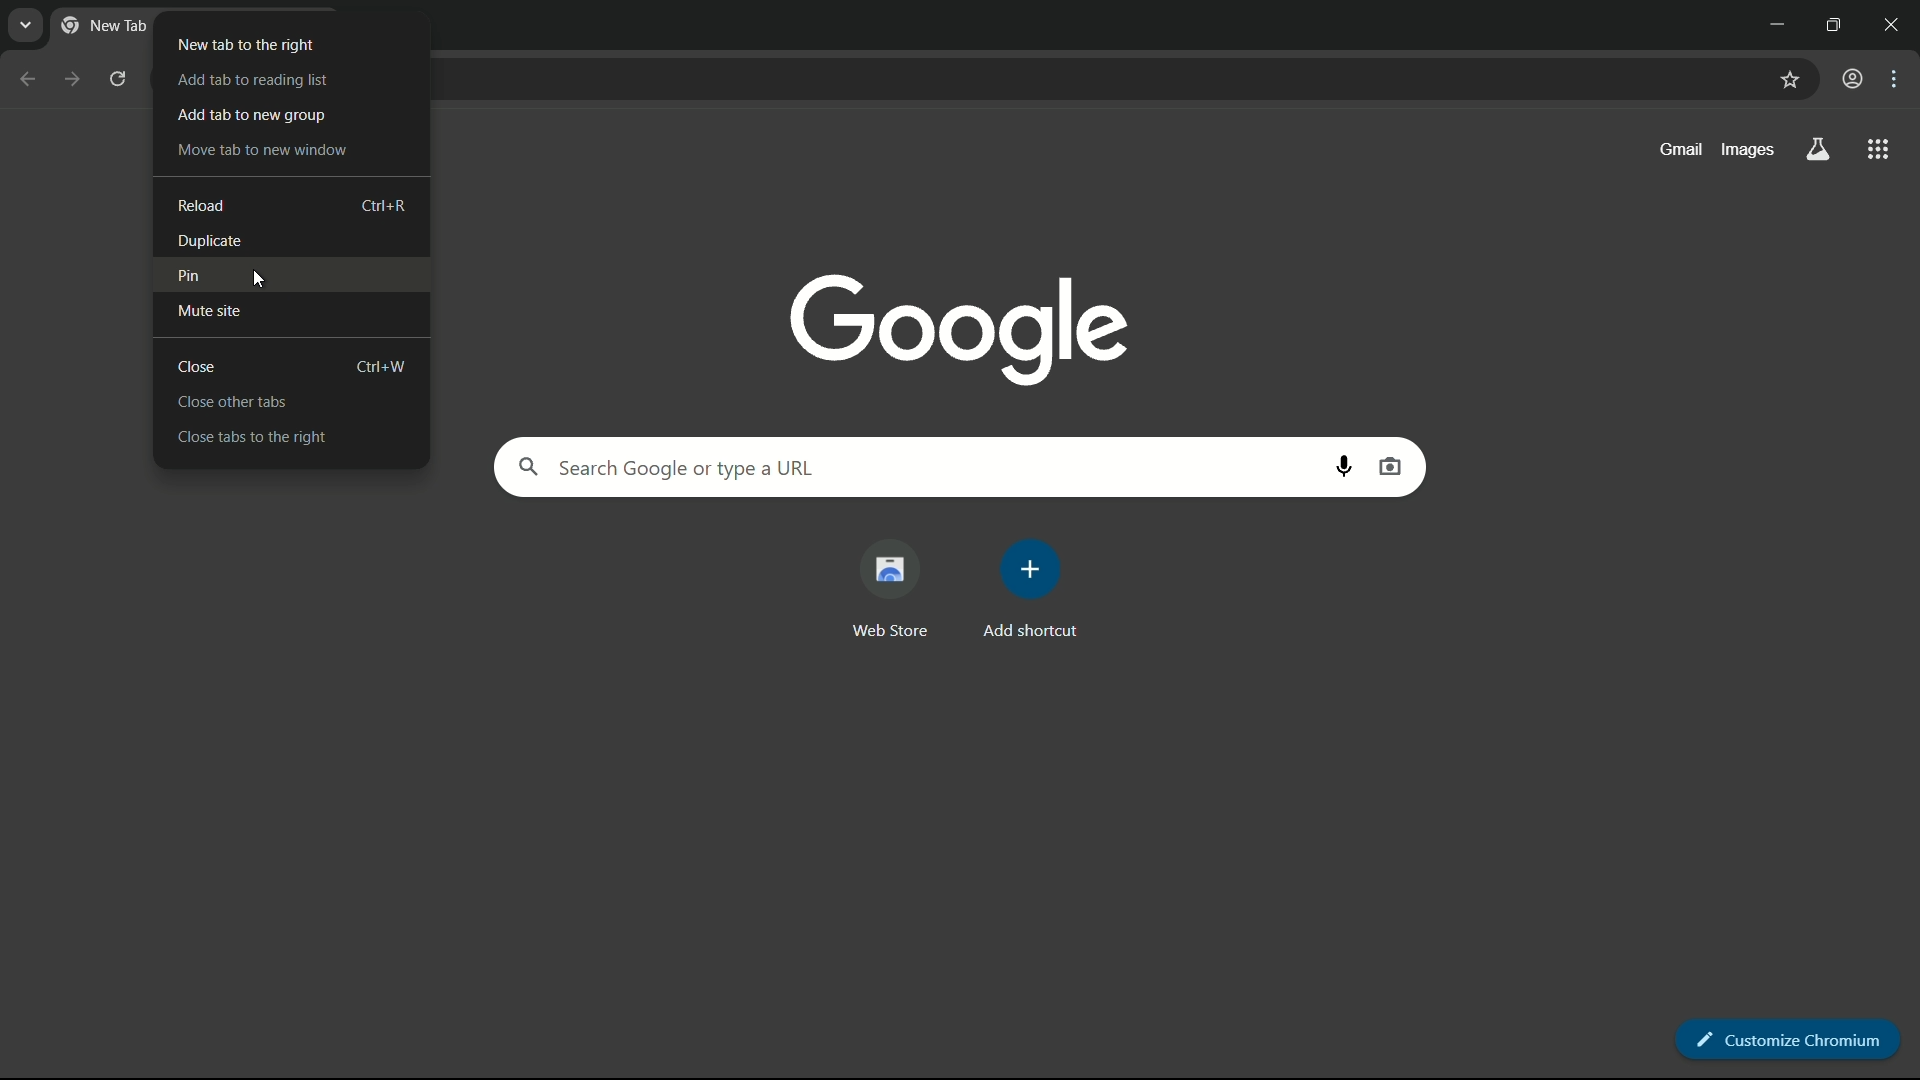 The width and height of the screenshot is (1920, 1080). I want to click on google apps, so click(1879, 149).